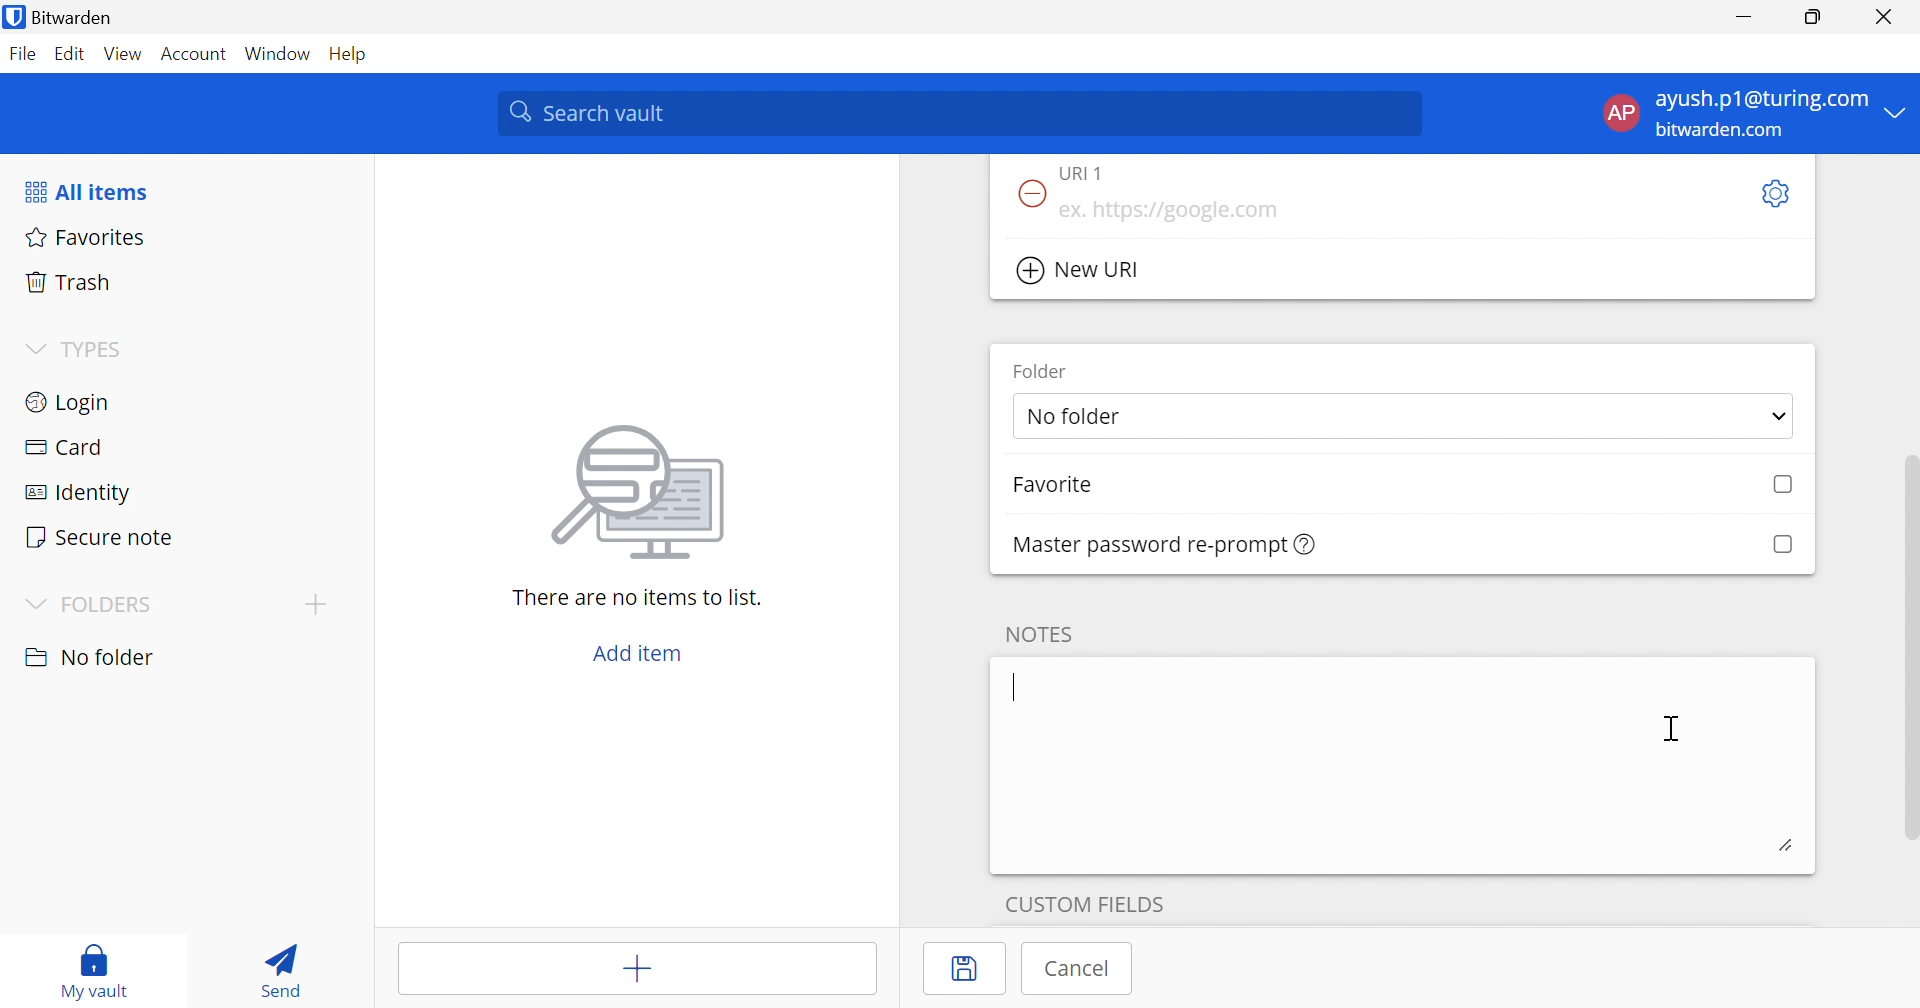  Describe the element at coordinates (639, 971) in the screenshot. I see `Add item` at that location.